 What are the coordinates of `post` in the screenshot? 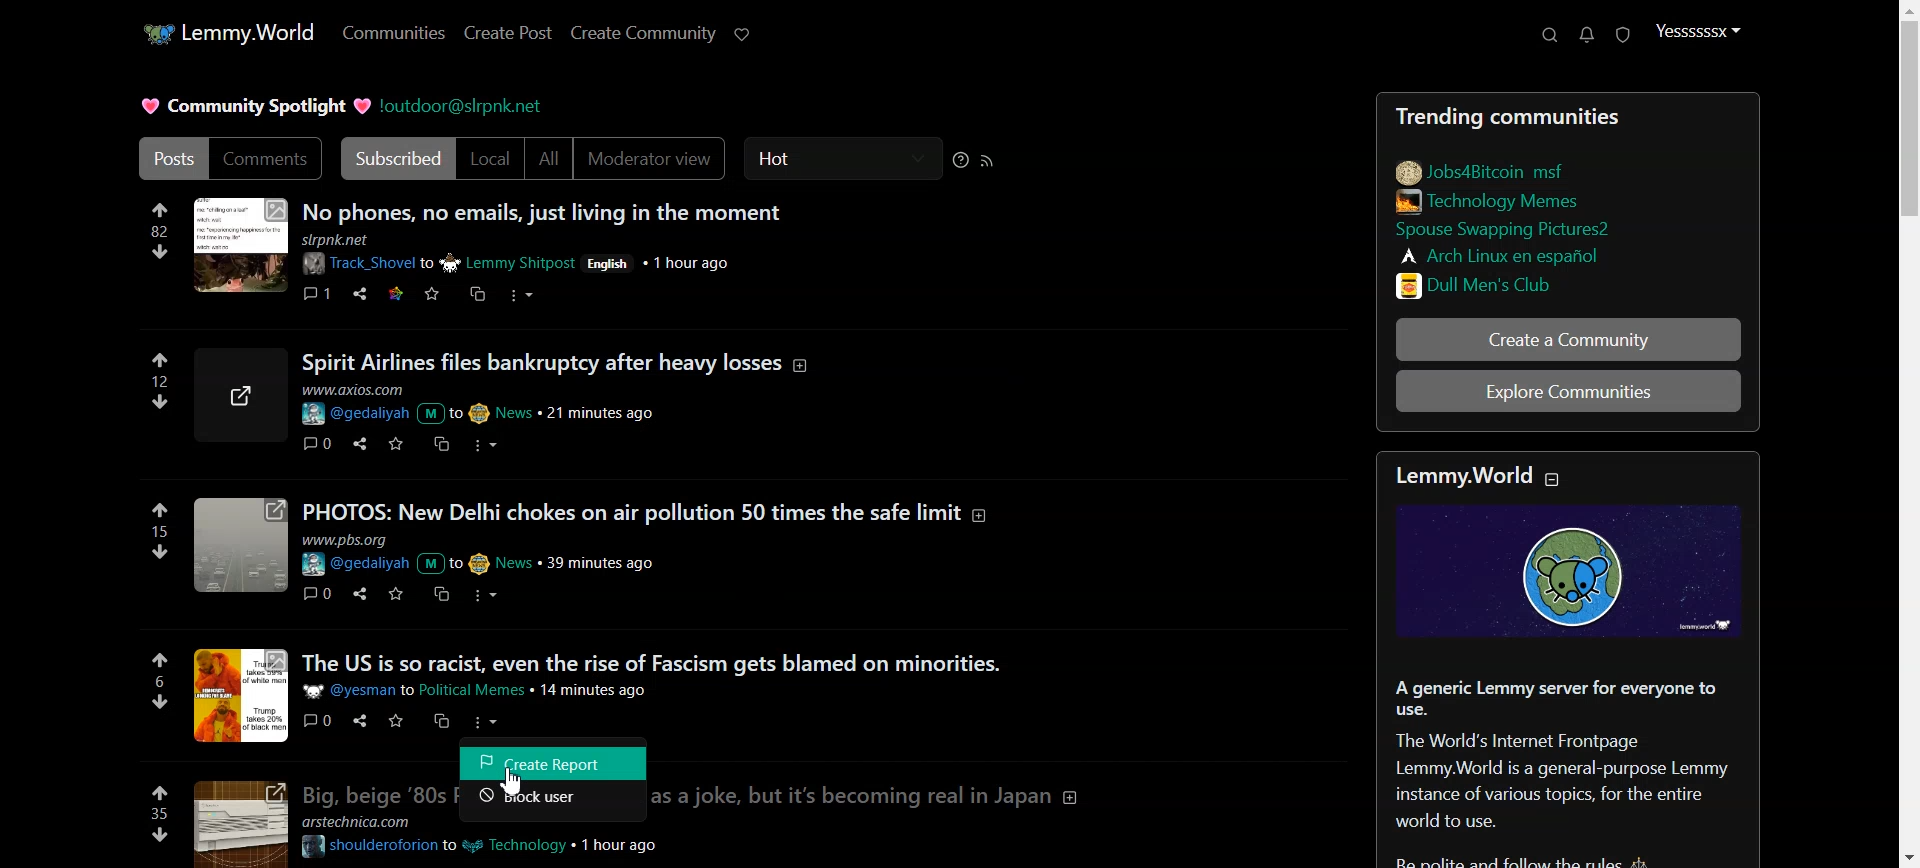 It's located at (652, 662).